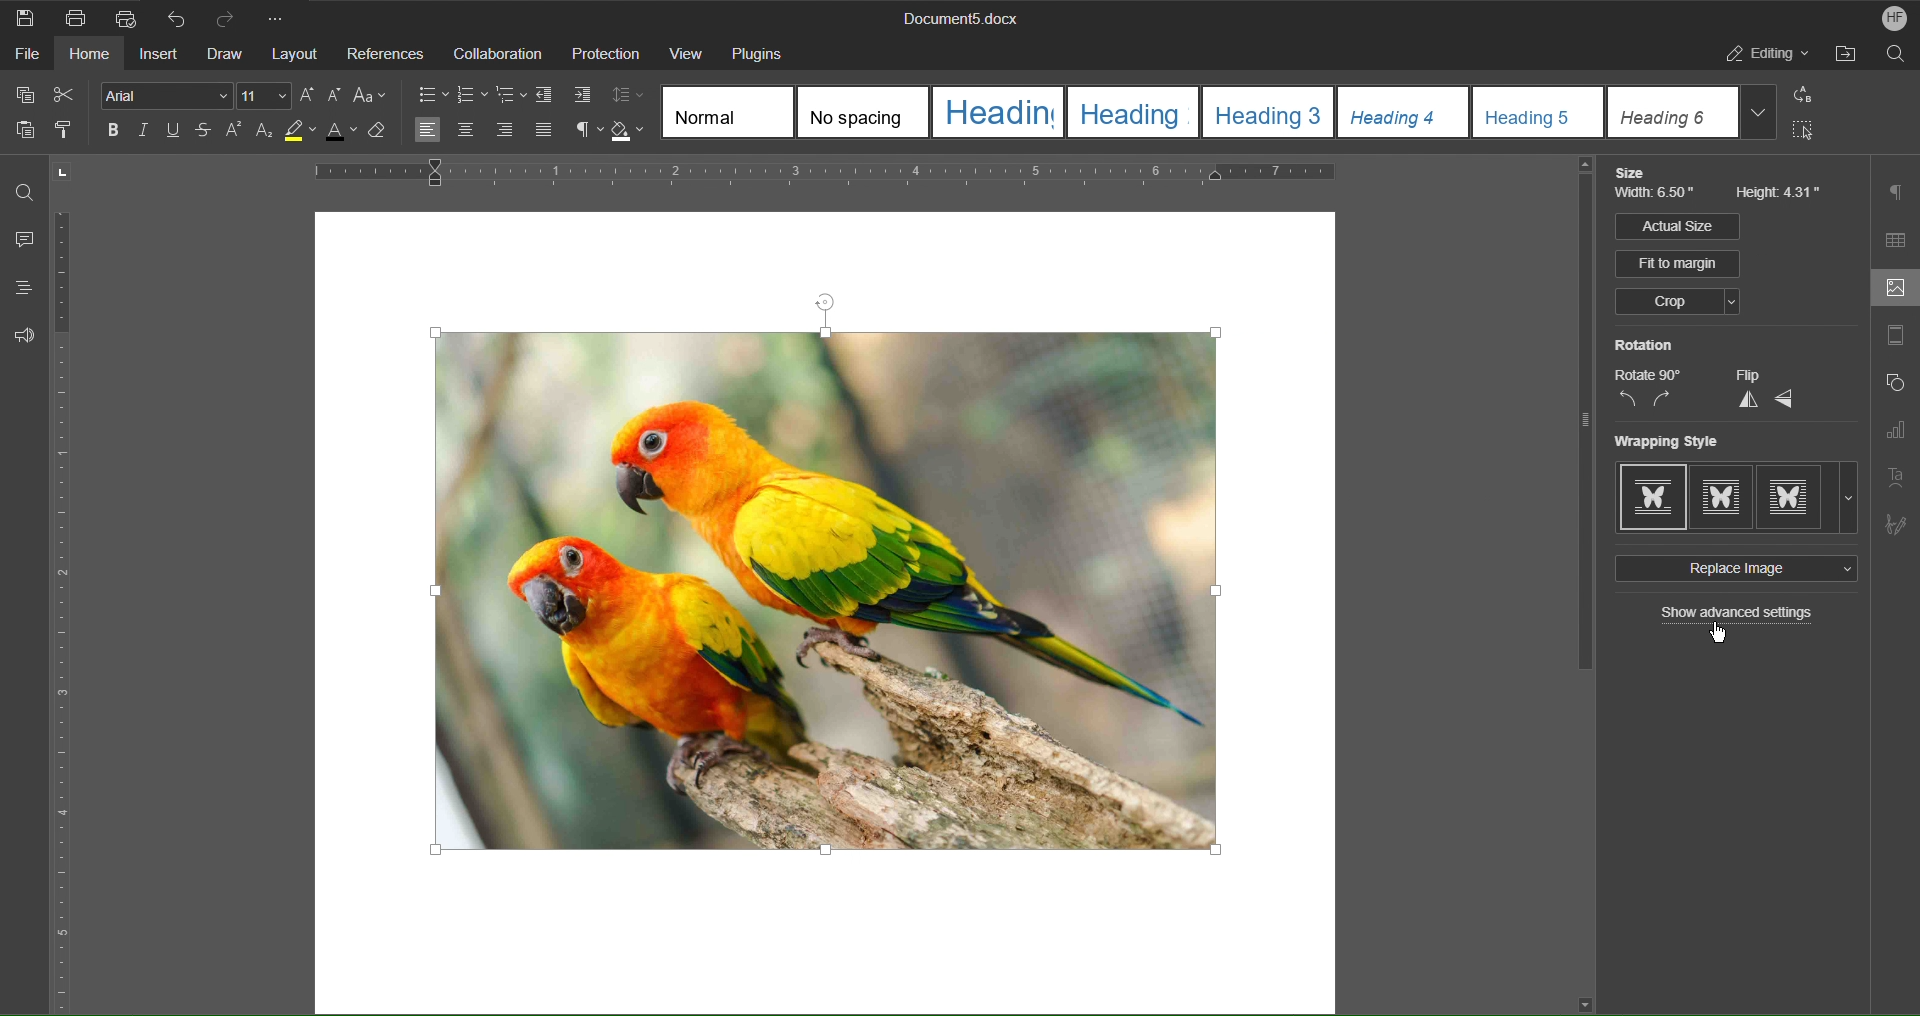 Image resolution: width=1920 pixels, height=1016 pixels. Describe the element at coordinates (1627, 400) in the screenshot. I see `Rotate CCW` at that location.